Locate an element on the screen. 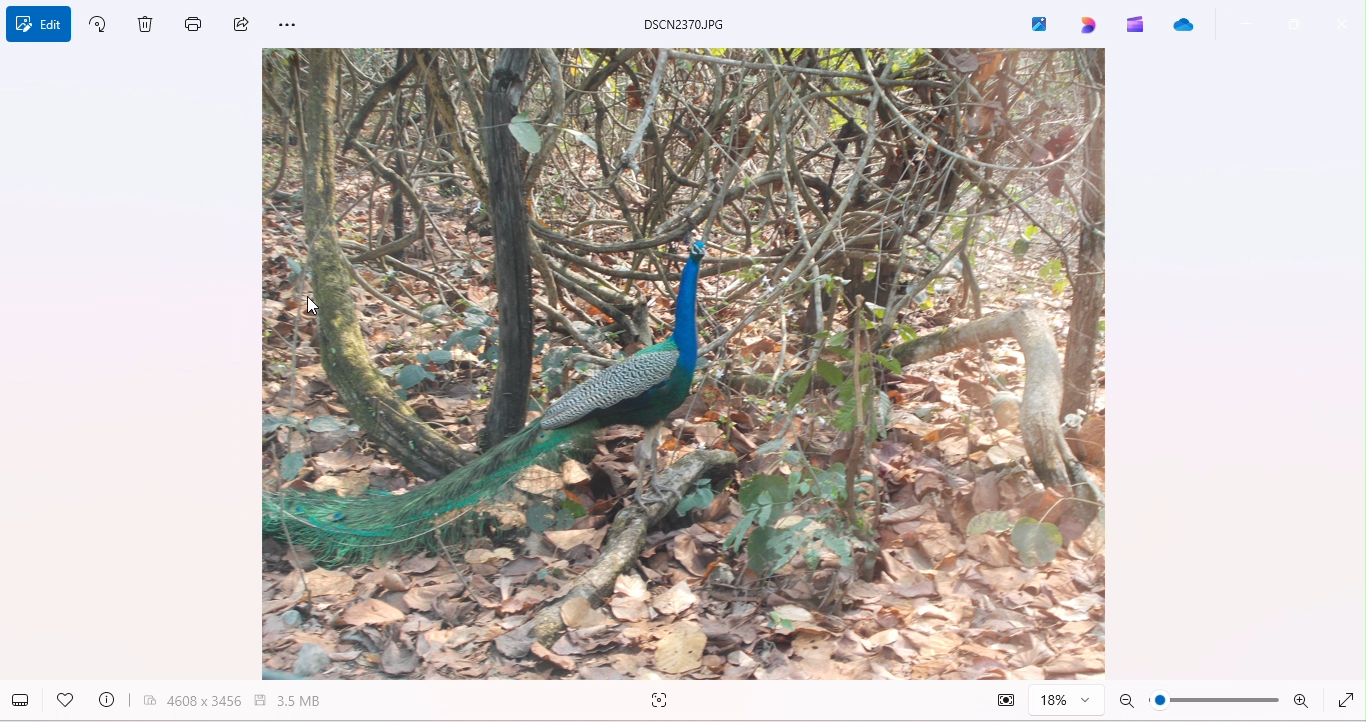 The width and height of the screenshot is (1366, 722). image length and width is located at coordinates (192, 701).